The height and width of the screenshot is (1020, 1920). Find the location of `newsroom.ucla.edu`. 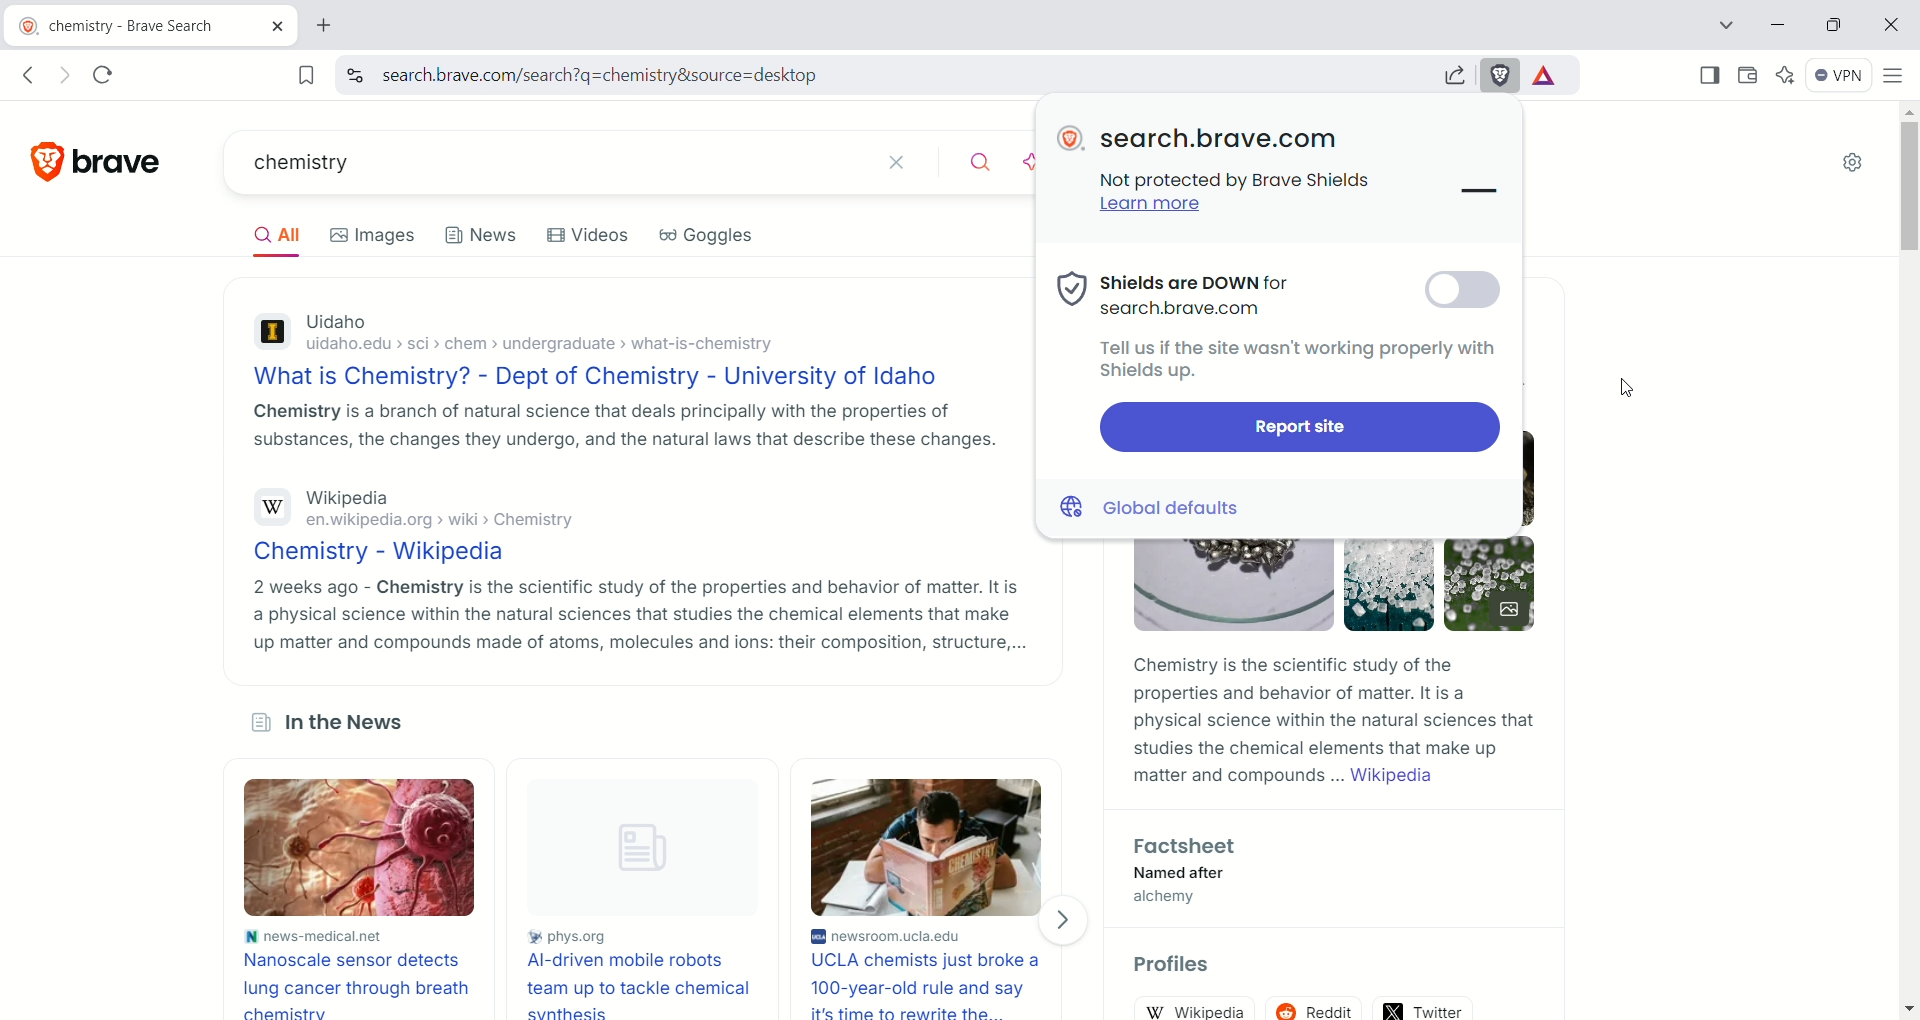

newsroom.ucla.edu is located at coordinates (931, 937).